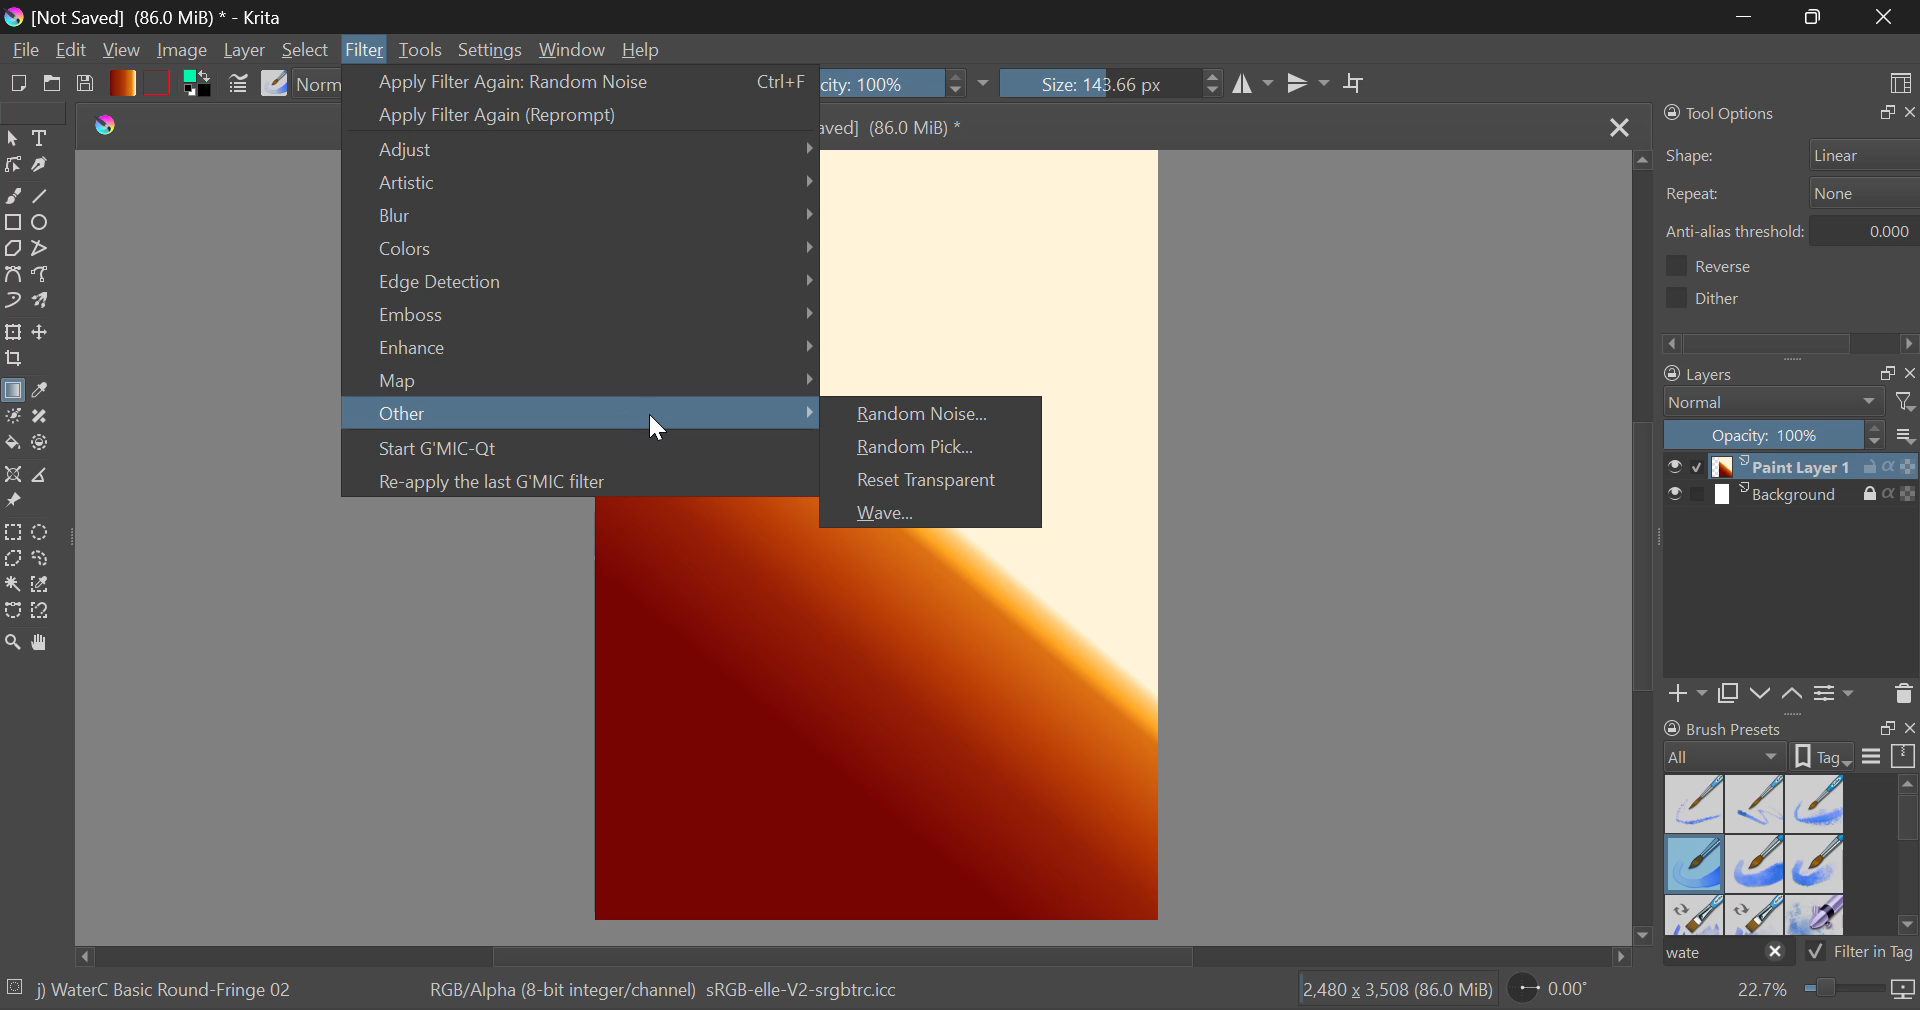 The height and width of the screenshot is (1010, 1920). What do you see at coordinates (1792, 342) in the screenshot?
I see `horizontal scrollbar` at bounding box center [1792, 342].